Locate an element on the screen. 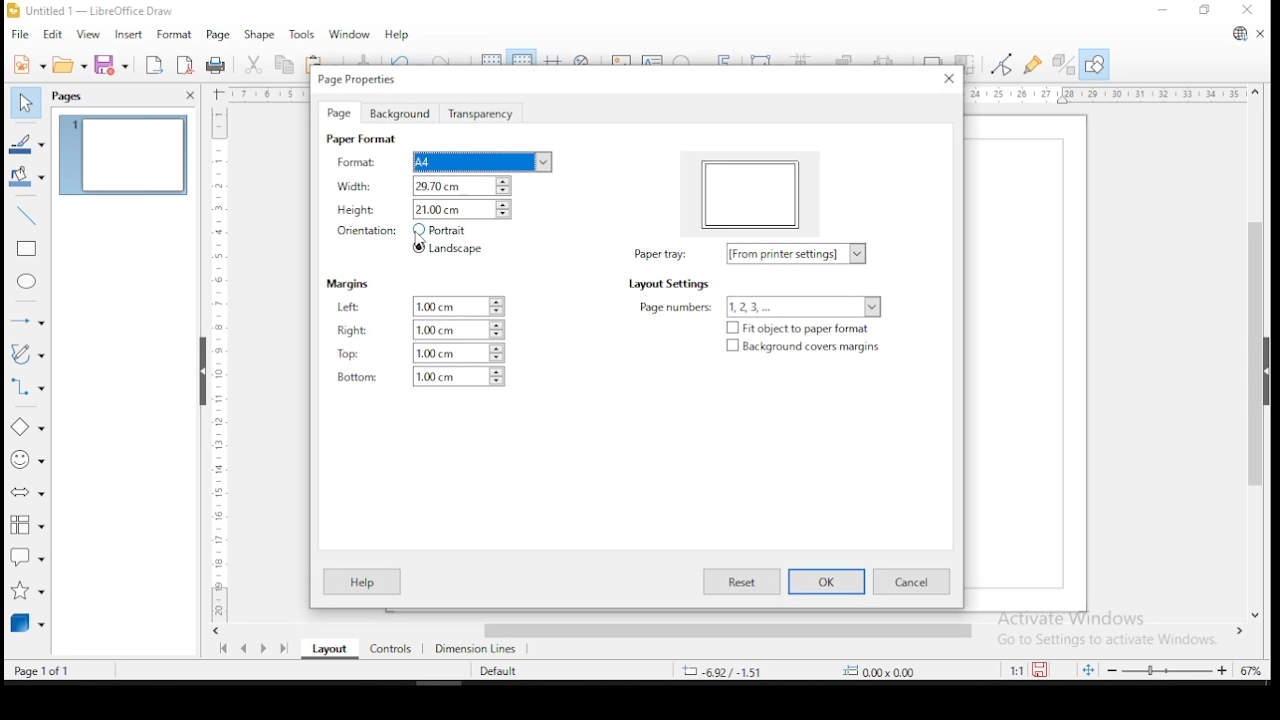 The width and height of the screenshot is (1280, 720). redo is located at coordinates (450, 57).